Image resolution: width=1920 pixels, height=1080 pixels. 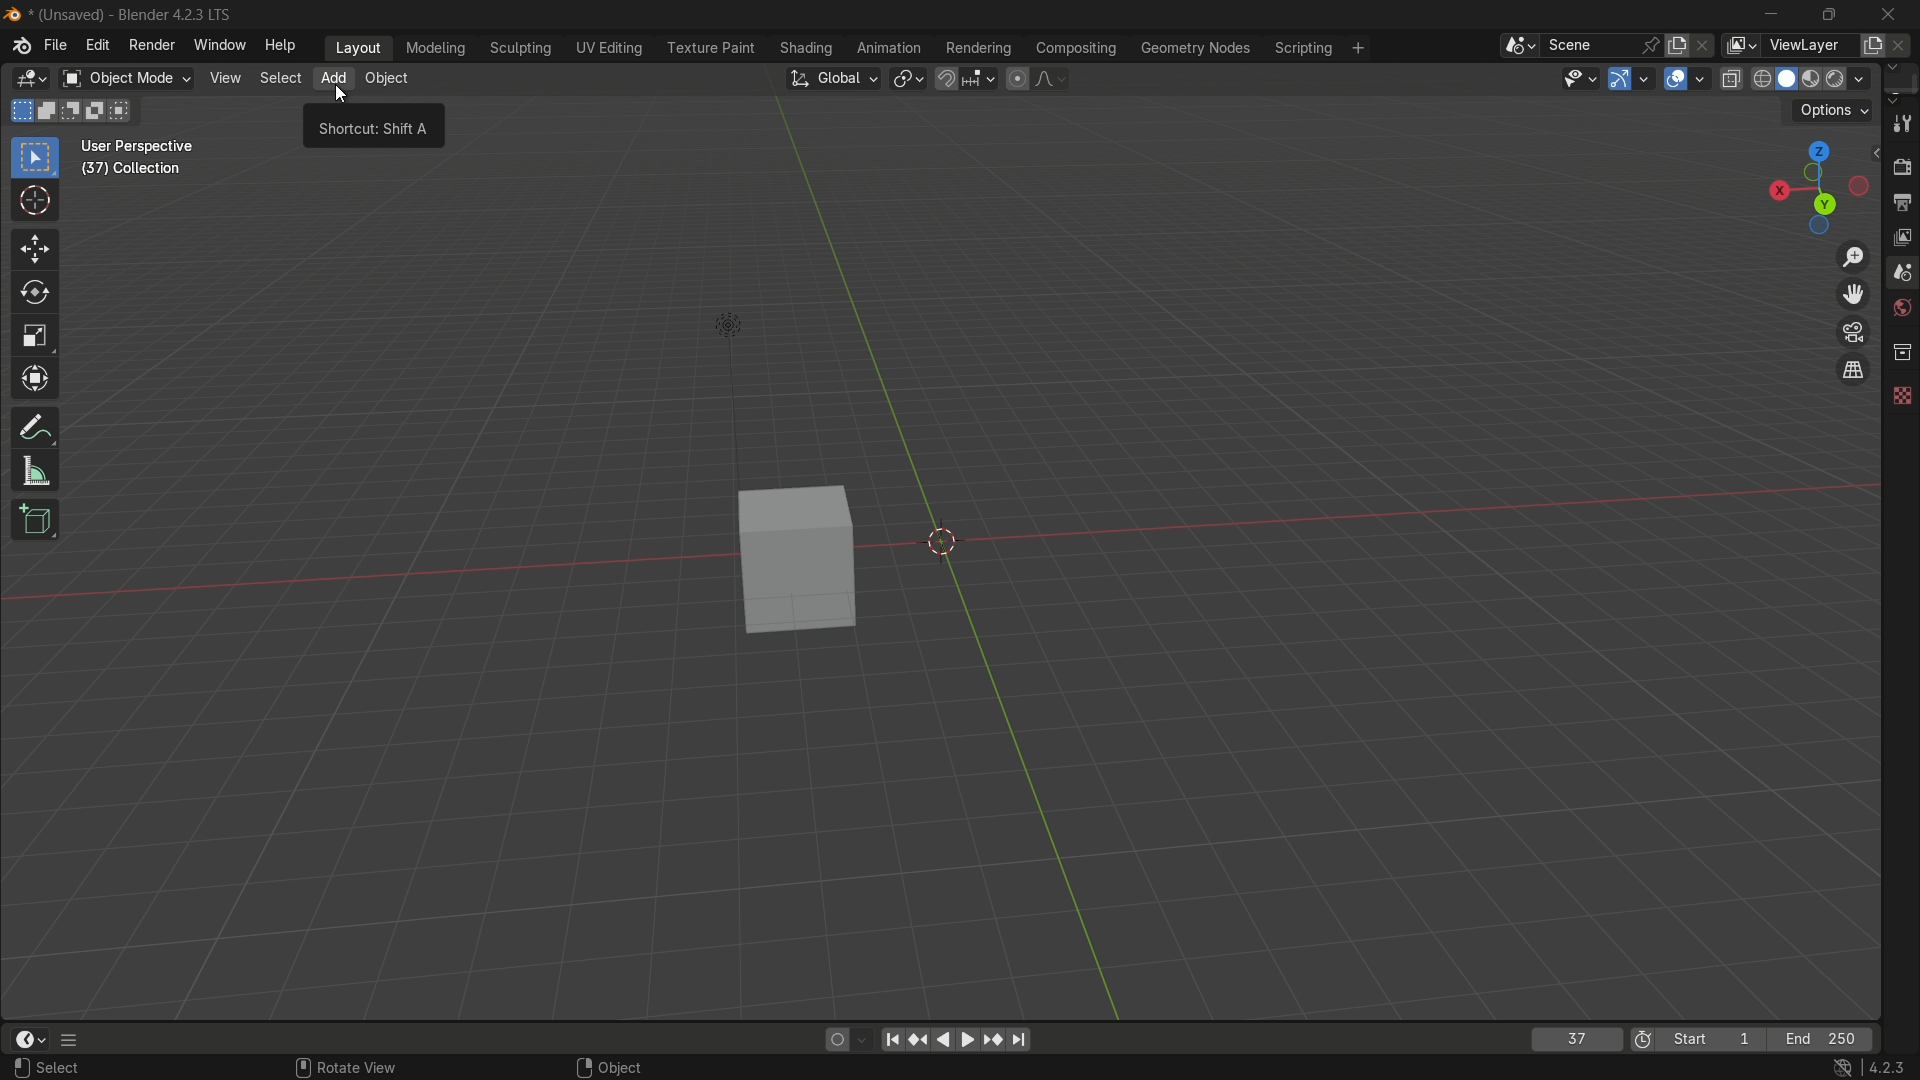 What do you see at coordinates (837, 1039) in the screenshot?
I see `auto keying` at bounding box center [837, 1039].